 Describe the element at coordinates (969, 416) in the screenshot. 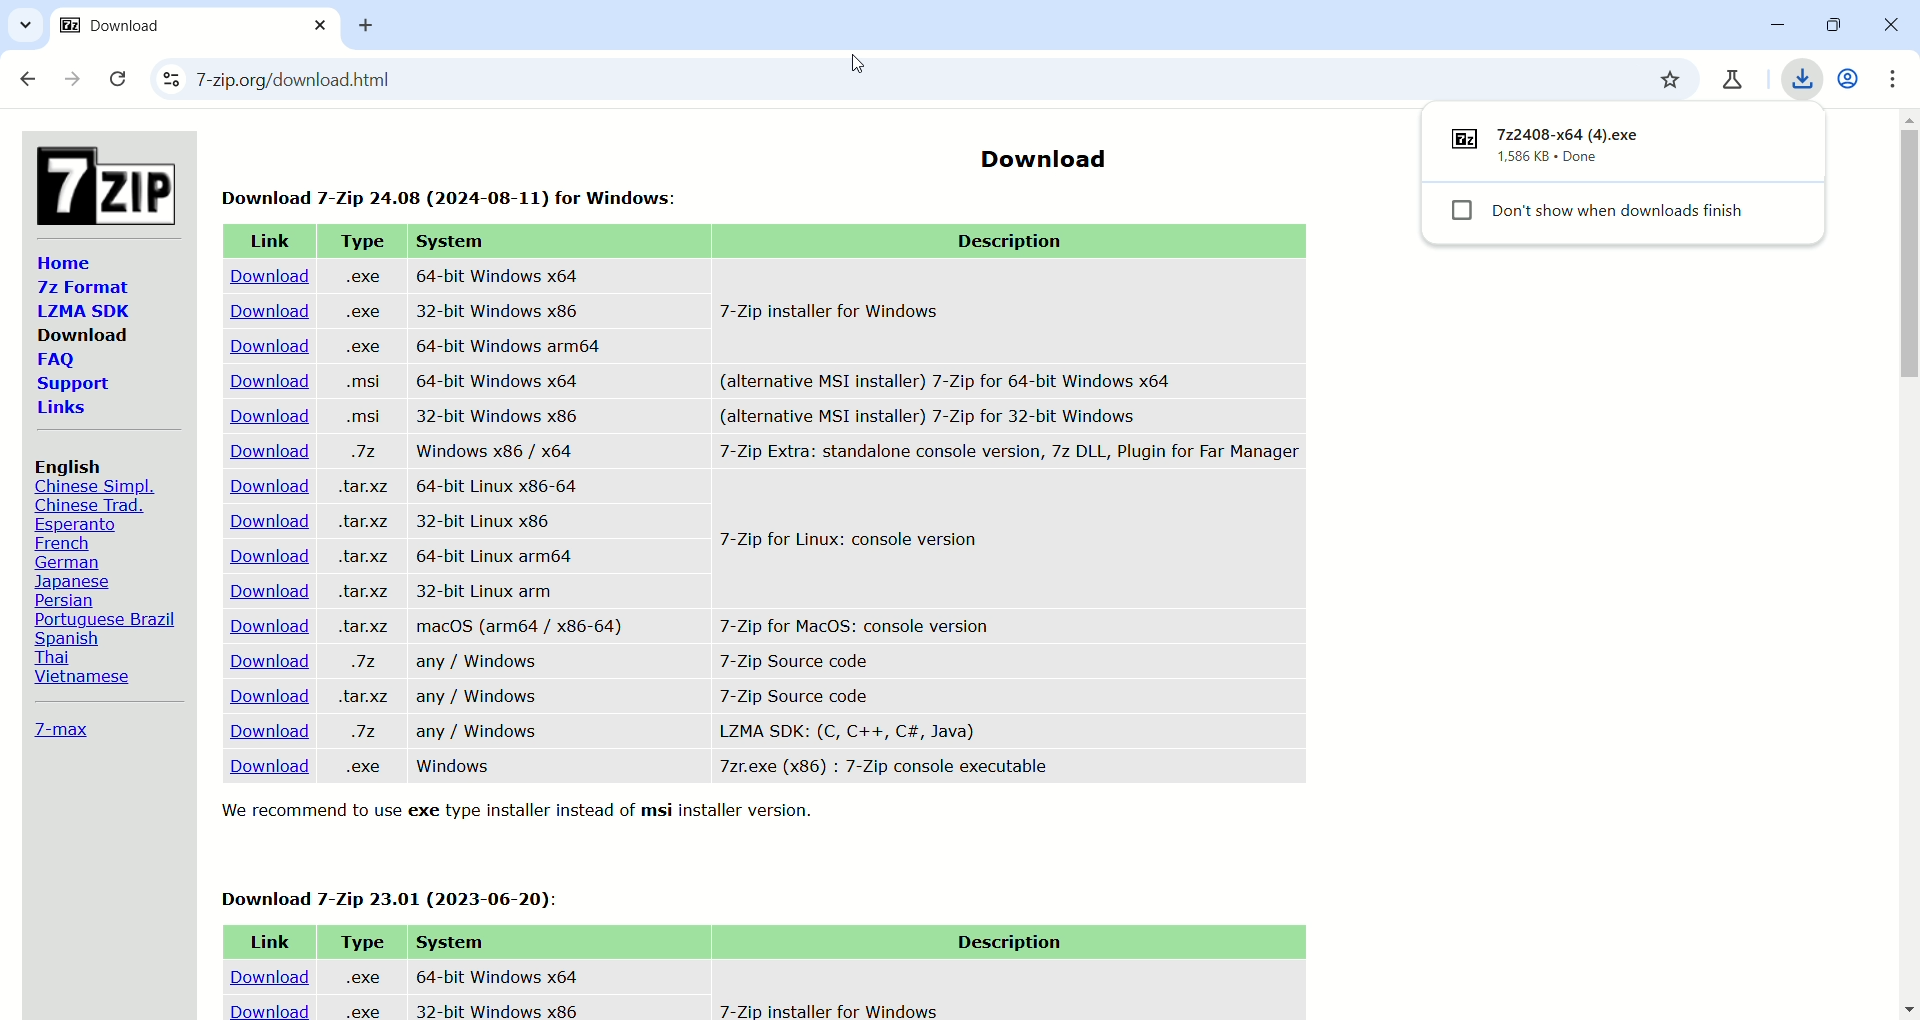

I see `(alternative MSI installer) 7-Zip for 32-bit Windows` at that location.